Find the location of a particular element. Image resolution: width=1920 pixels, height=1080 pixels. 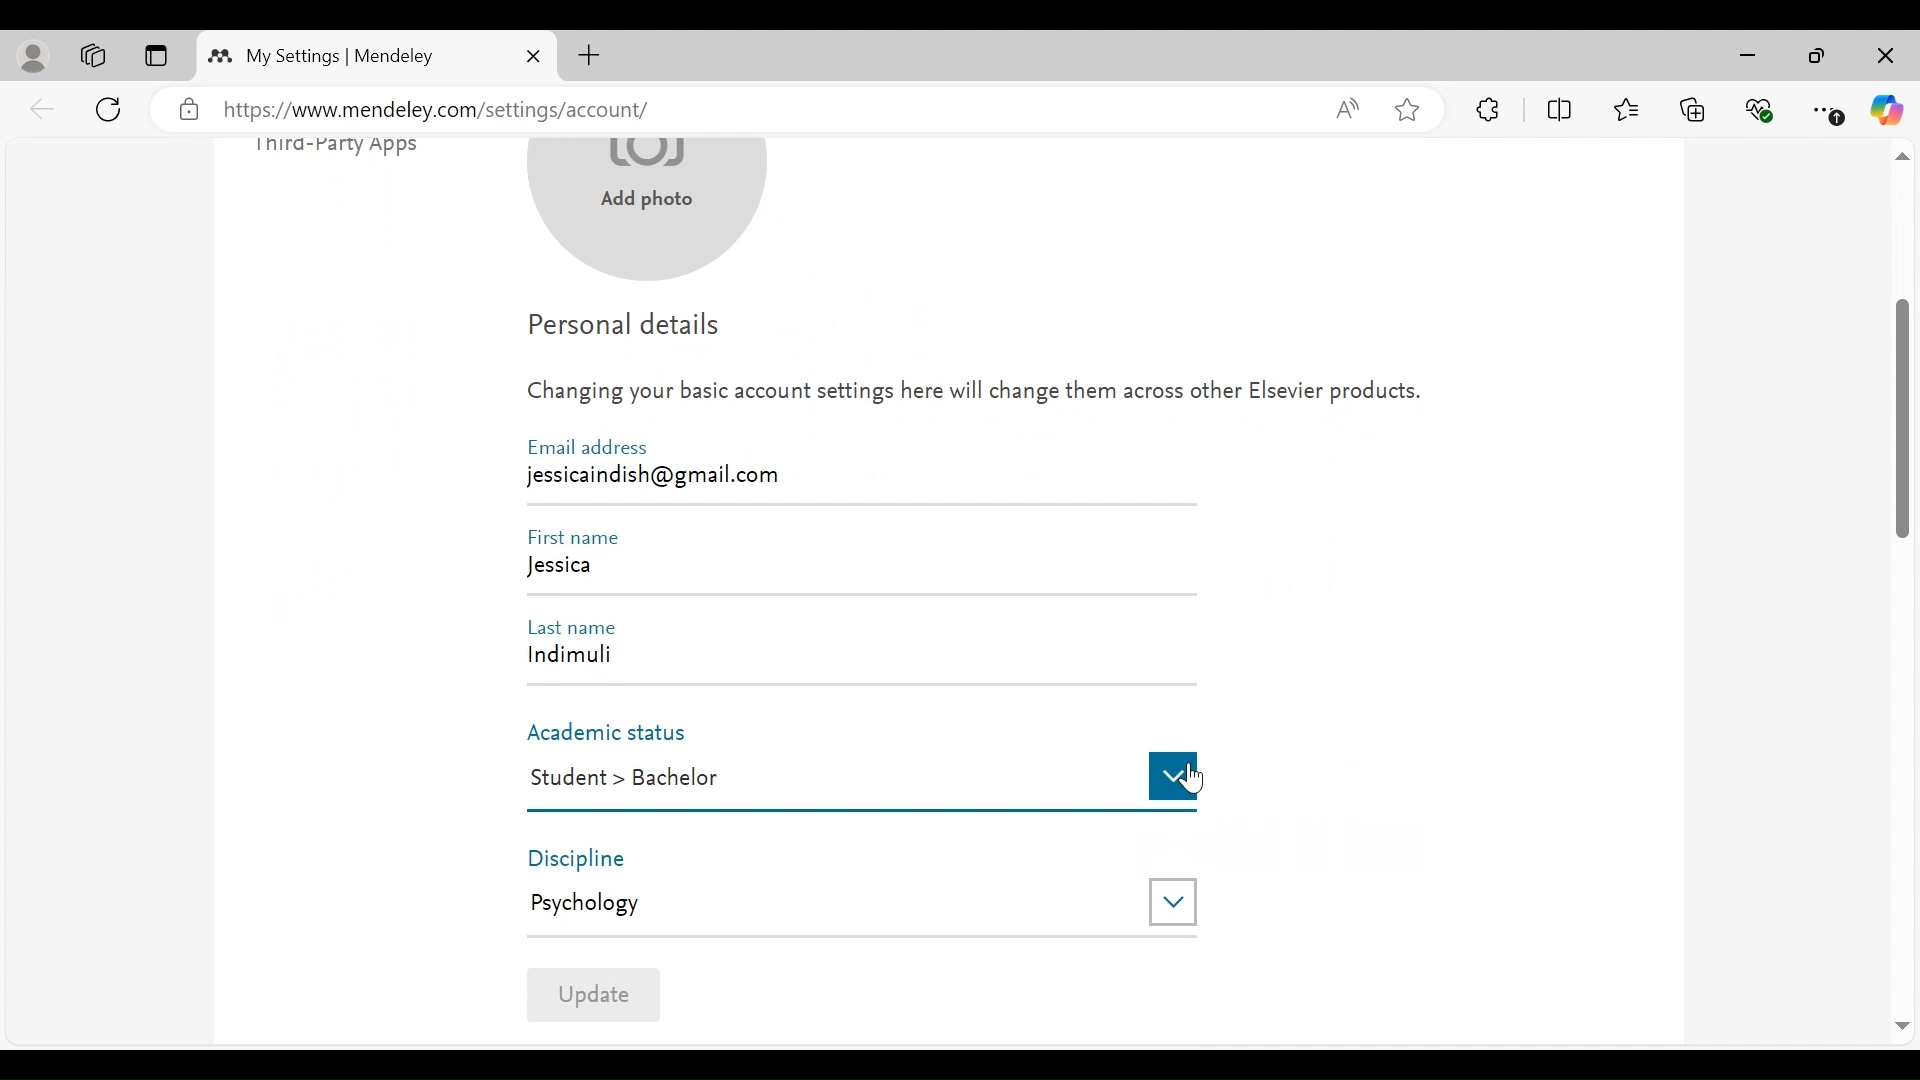

Read aloud this page is located at coordinates (1347, 108).